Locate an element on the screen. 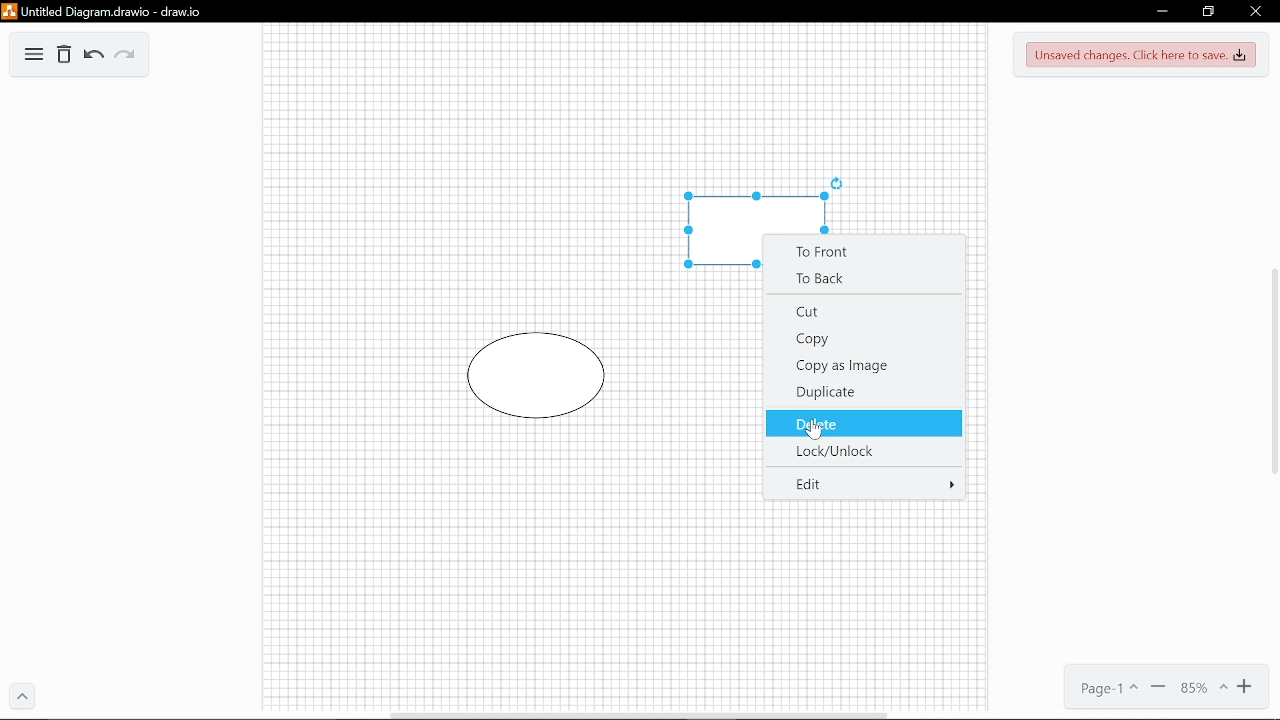  Edit is located at coordinates (865, 483).